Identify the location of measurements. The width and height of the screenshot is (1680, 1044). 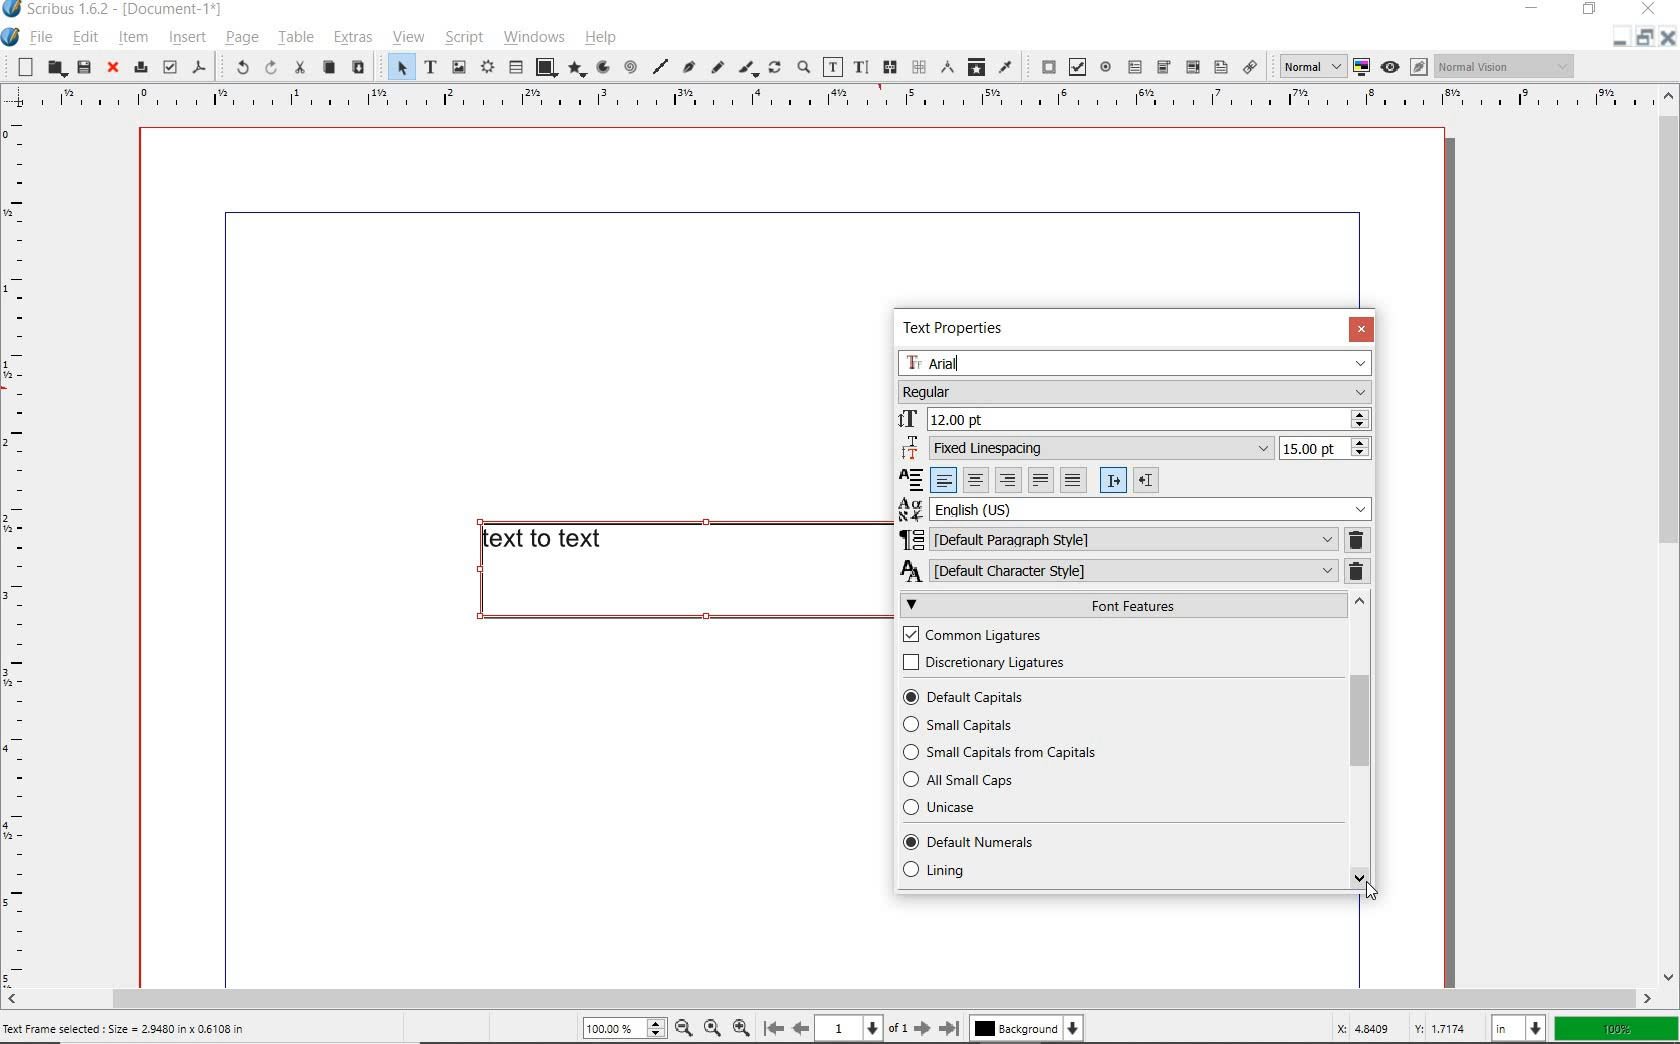
(946, 68).